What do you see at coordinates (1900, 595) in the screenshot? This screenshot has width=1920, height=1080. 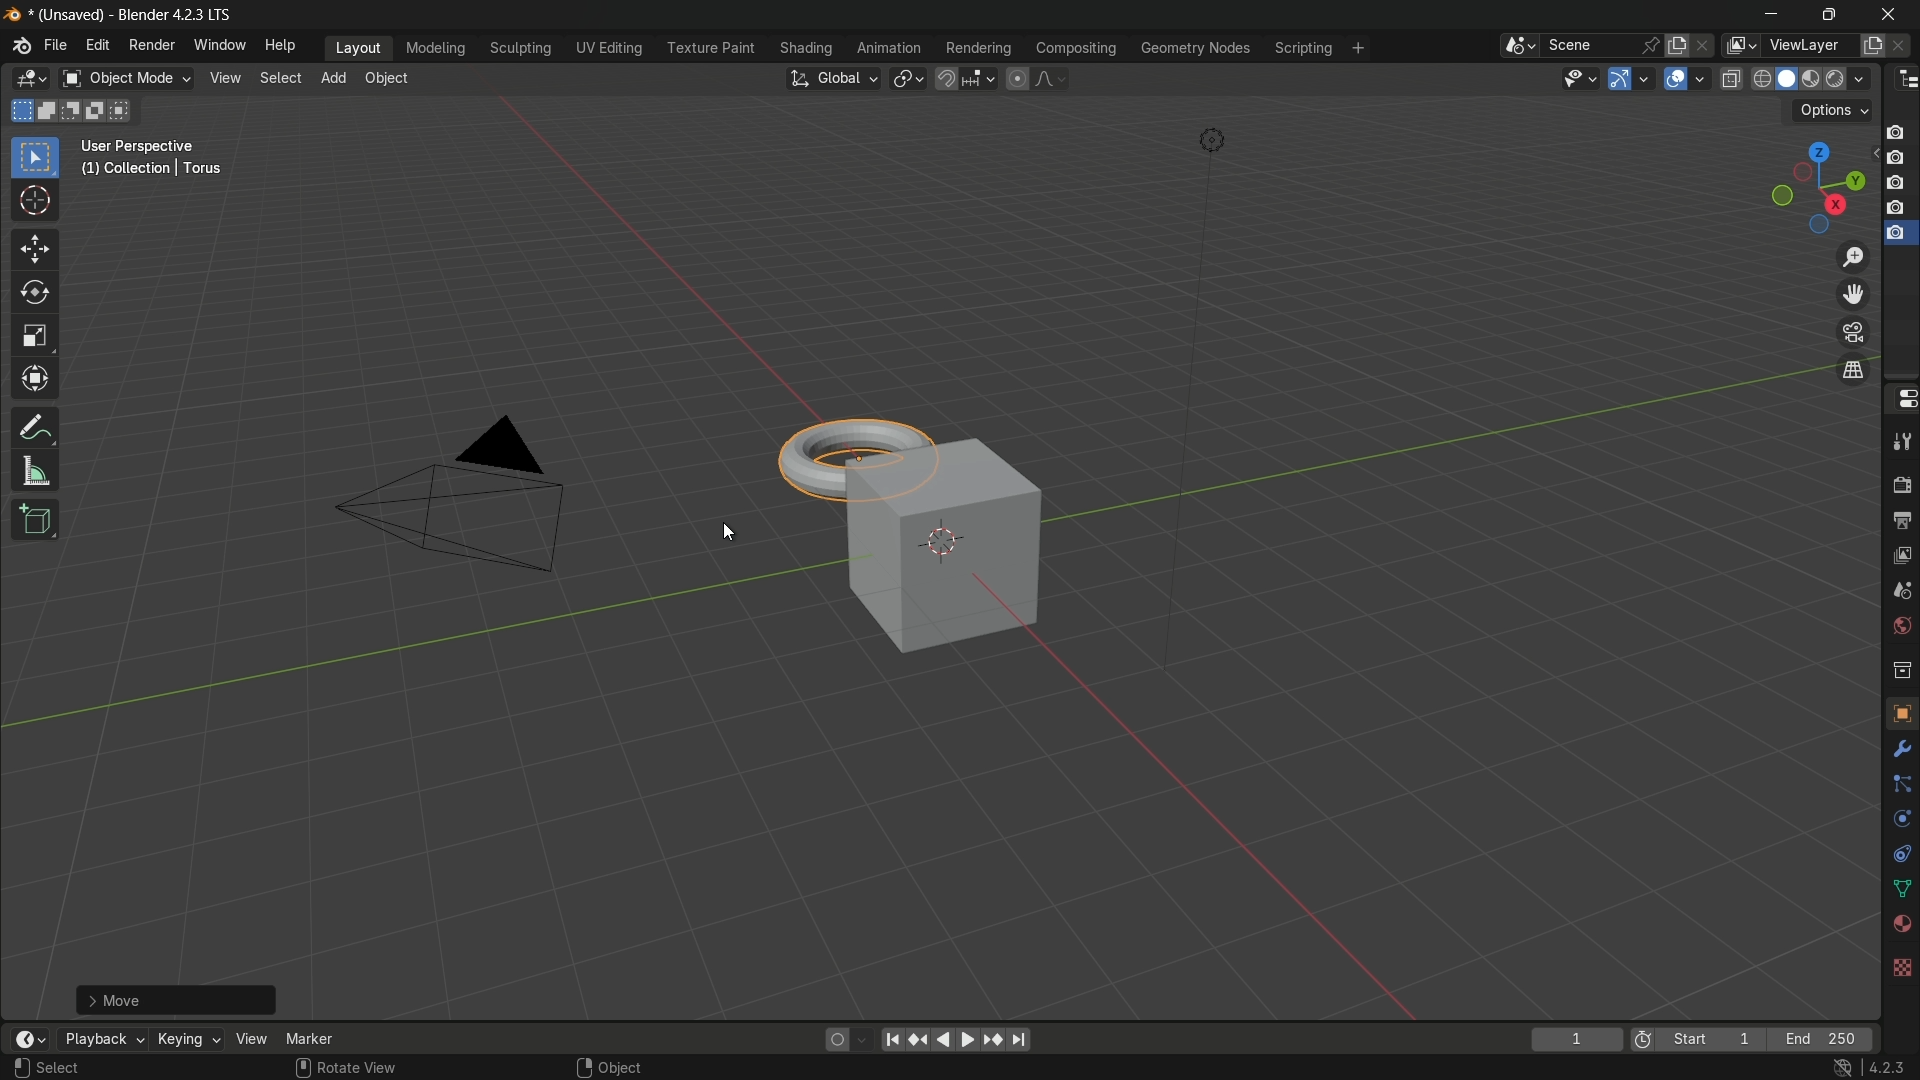 I see `scene` at bounding box center [1900, 595].